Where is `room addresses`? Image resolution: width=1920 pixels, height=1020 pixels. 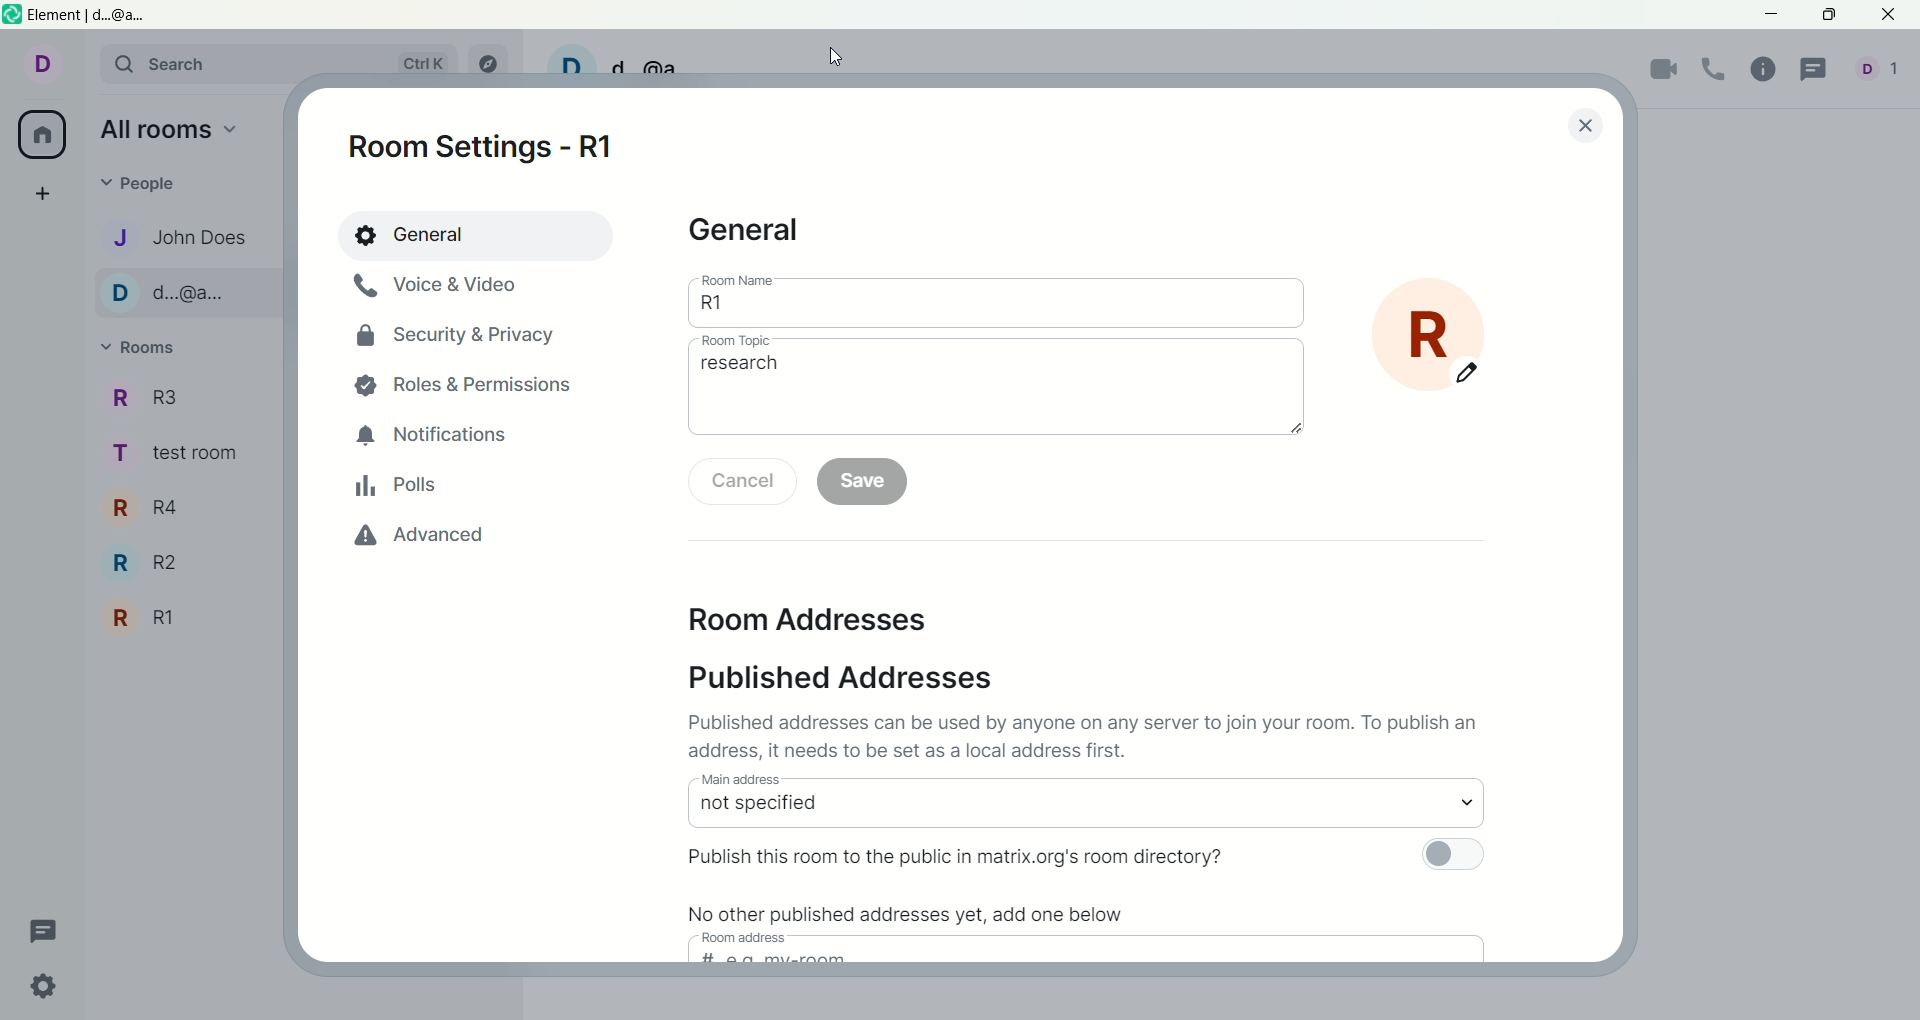 room addresses is located at coordinates (809, 619).